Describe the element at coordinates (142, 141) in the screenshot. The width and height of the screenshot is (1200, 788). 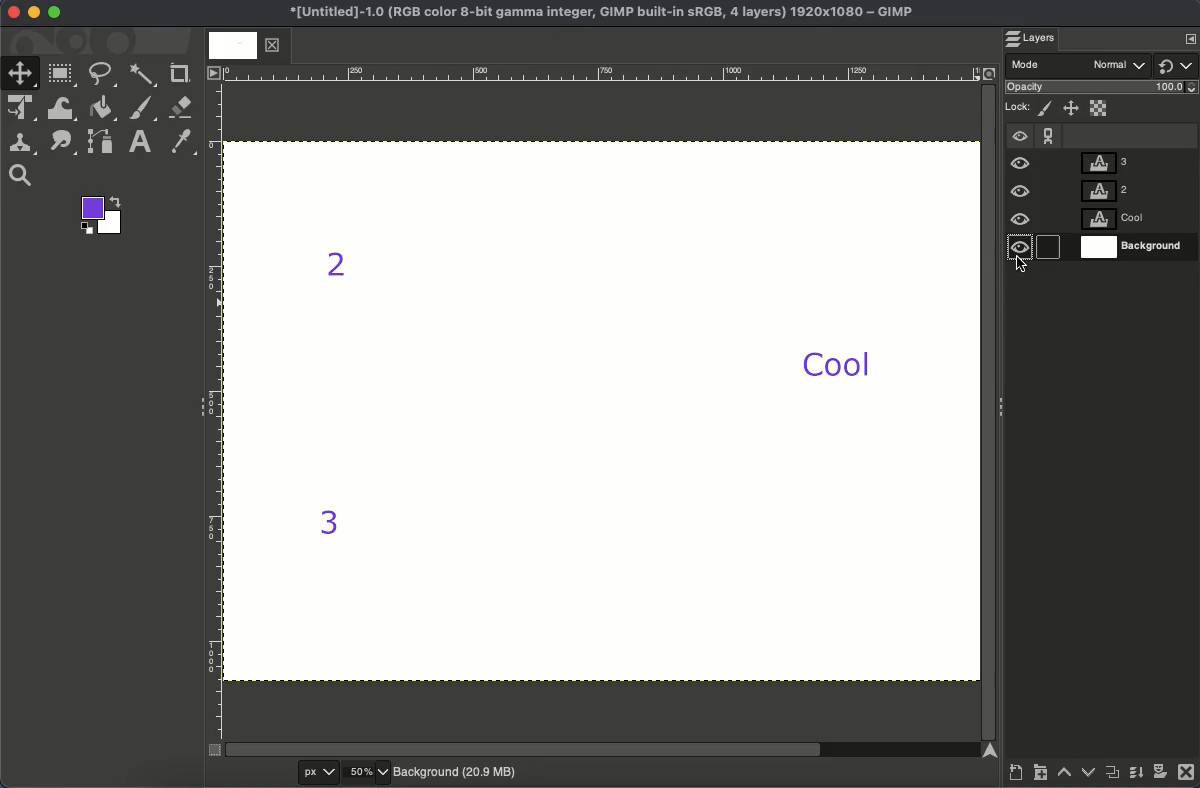
I see `Text` at that location.